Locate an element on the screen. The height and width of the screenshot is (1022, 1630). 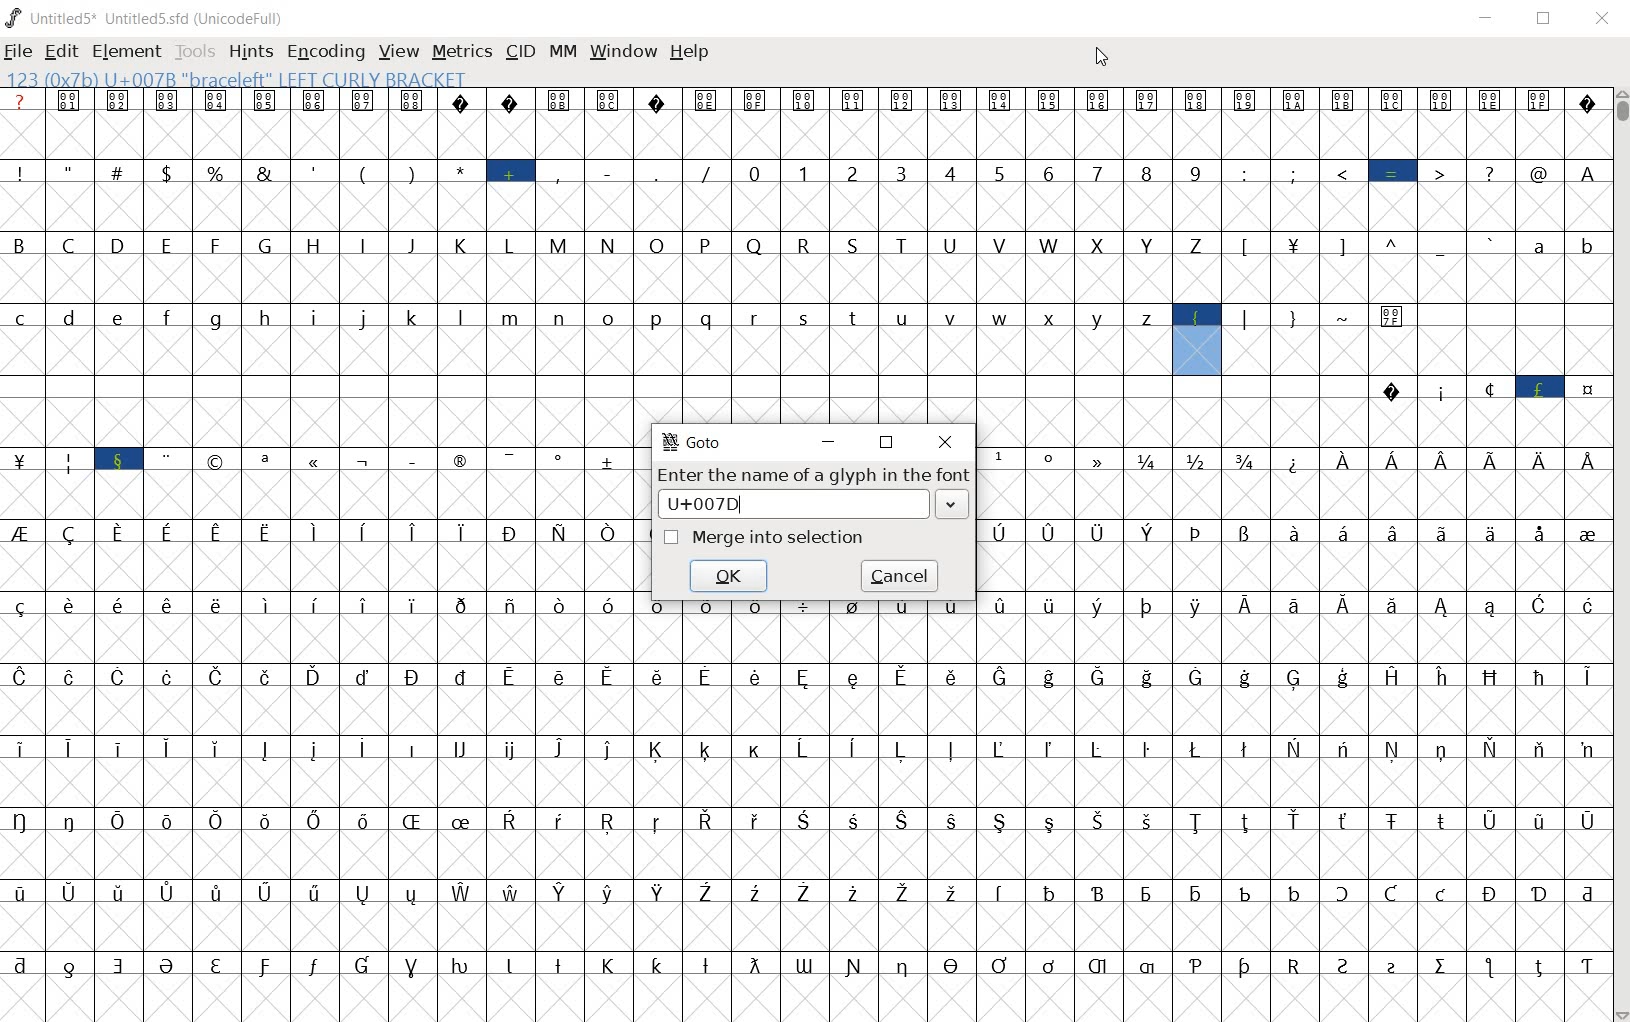
CLOSE is located at coordinates (1599, 18).